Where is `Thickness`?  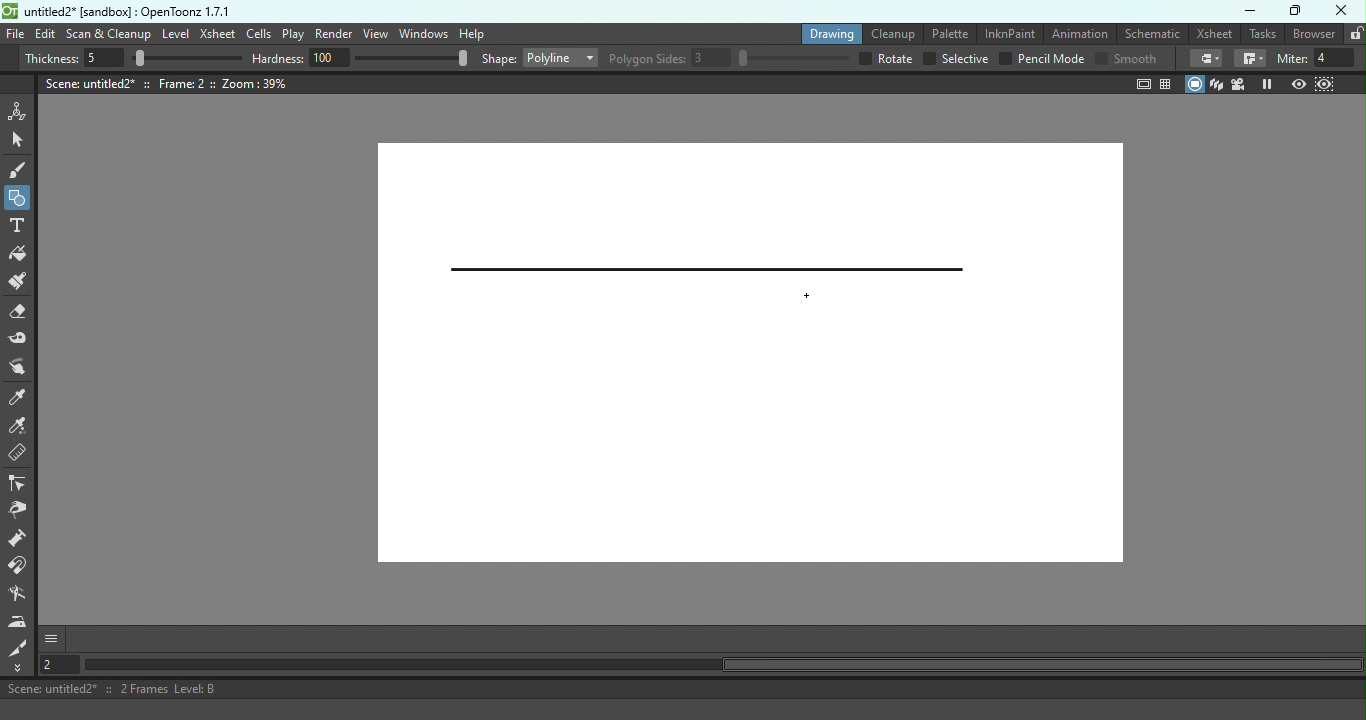 Thickness is located at coordinates (133, 58).